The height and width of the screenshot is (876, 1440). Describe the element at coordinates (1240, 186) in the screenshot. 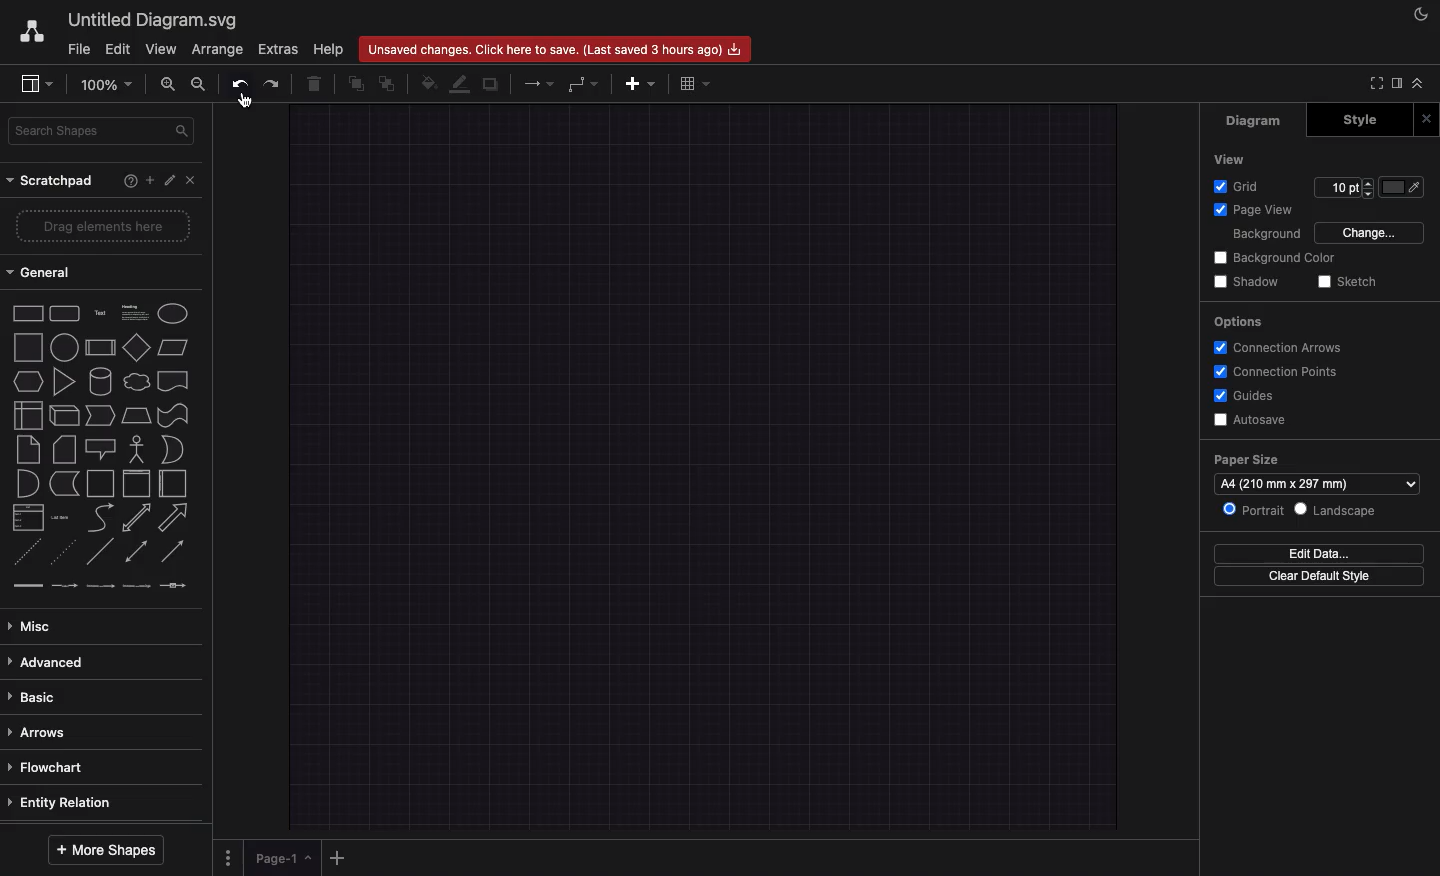

I see `Grid` at that location.